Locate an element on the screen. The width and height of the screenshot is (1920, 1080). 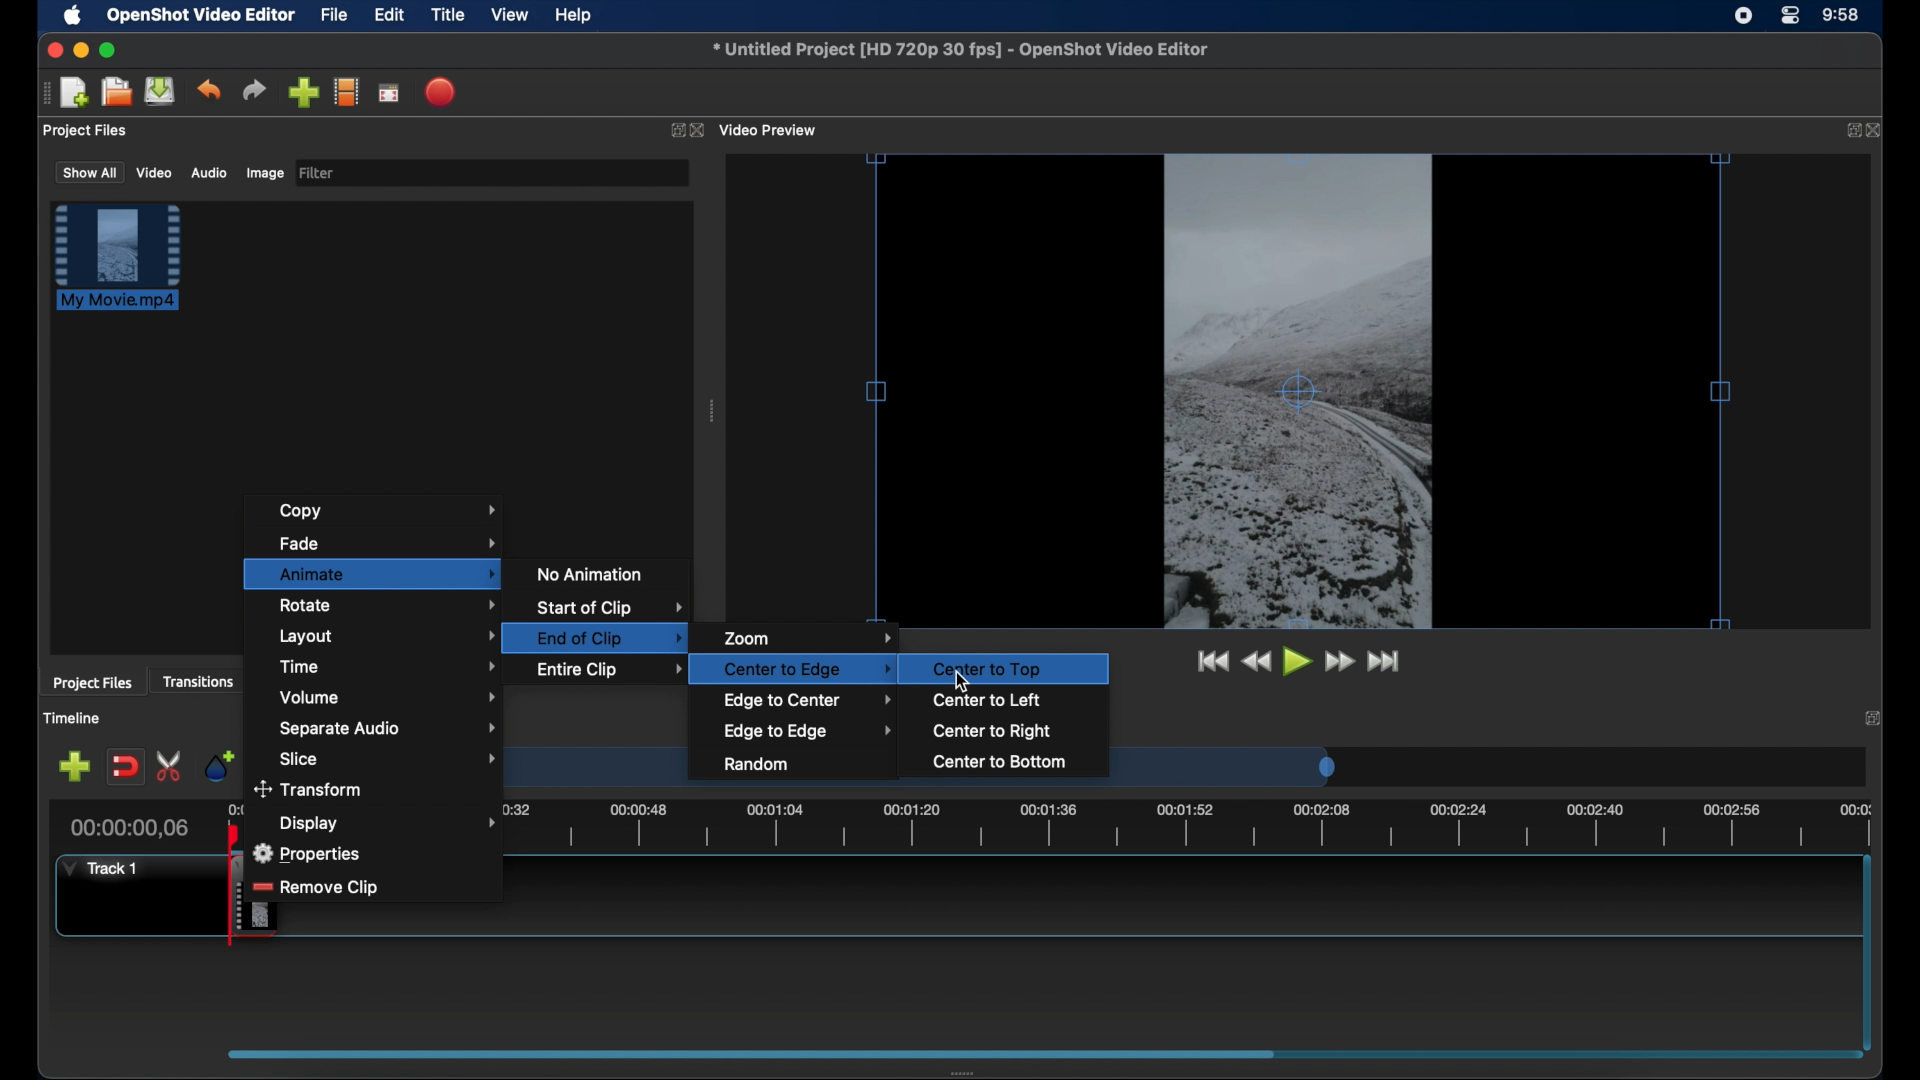
file name is located at coordinates (962, 50).